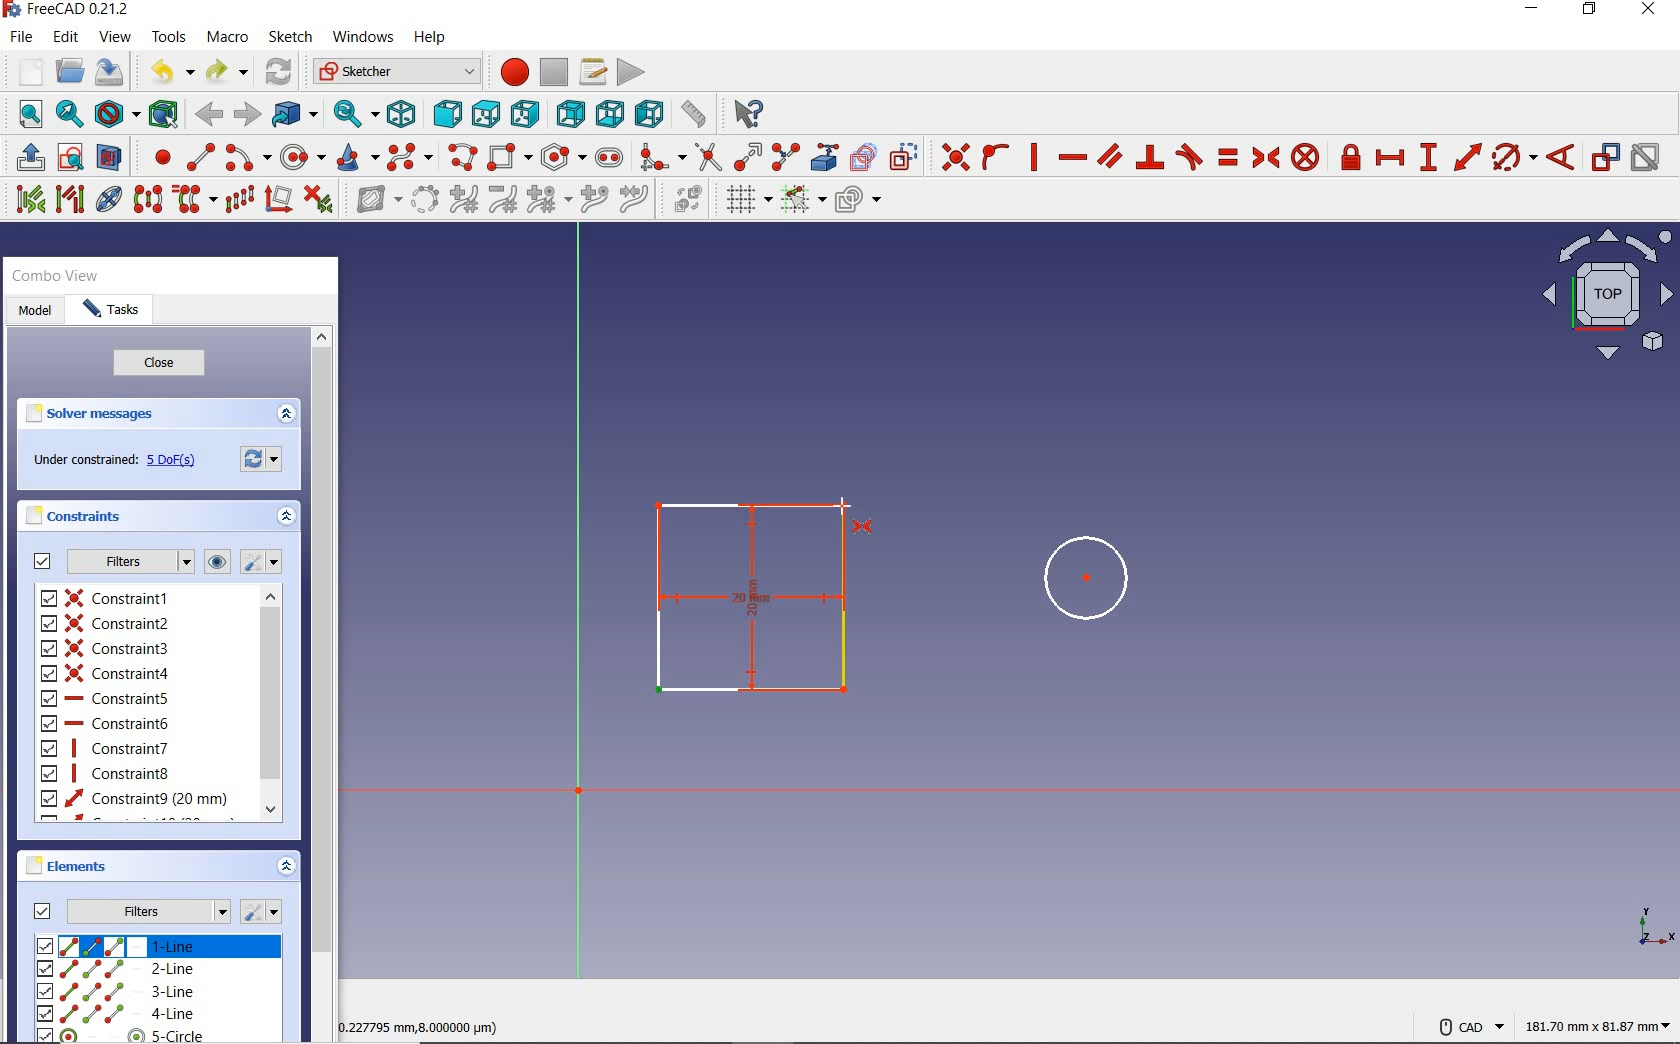 This screenshot has width=1680, height=1044. I want to click on constraint coincident, so click(953, 155).